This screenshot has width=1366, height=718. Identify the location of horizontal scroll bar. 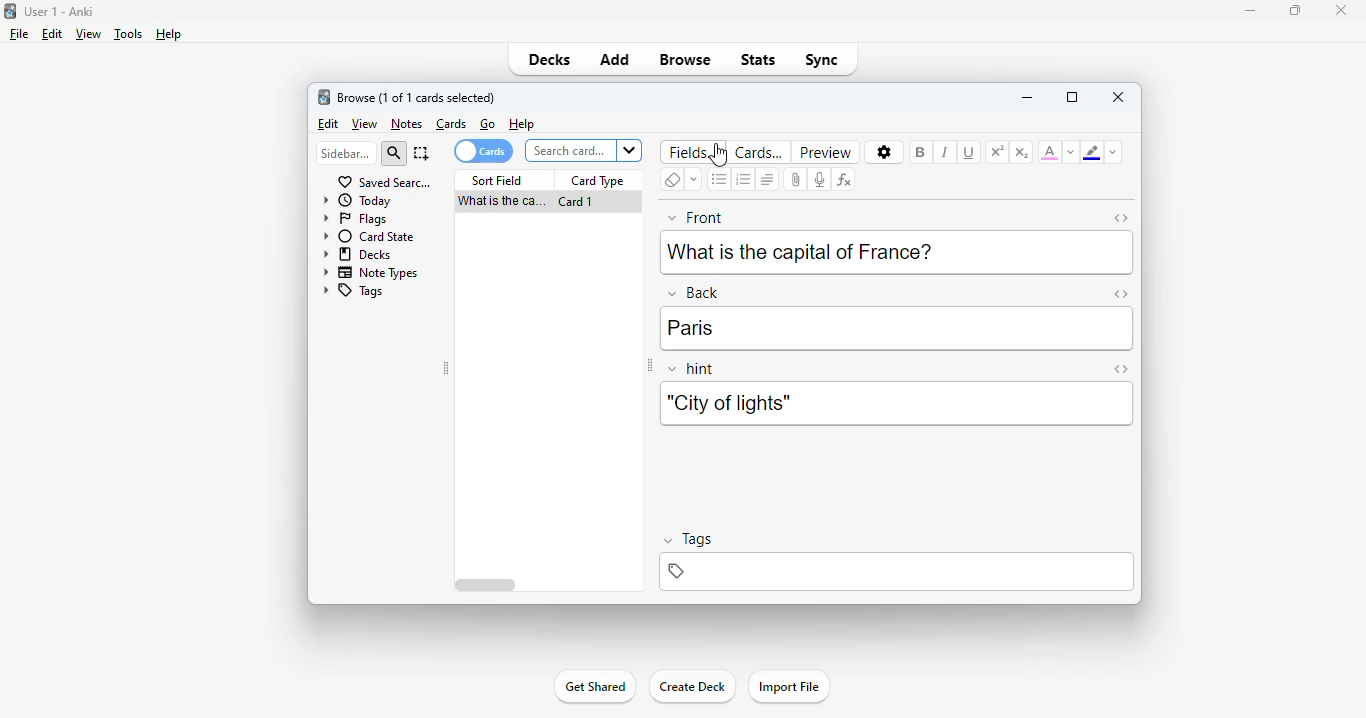
(488, 586).